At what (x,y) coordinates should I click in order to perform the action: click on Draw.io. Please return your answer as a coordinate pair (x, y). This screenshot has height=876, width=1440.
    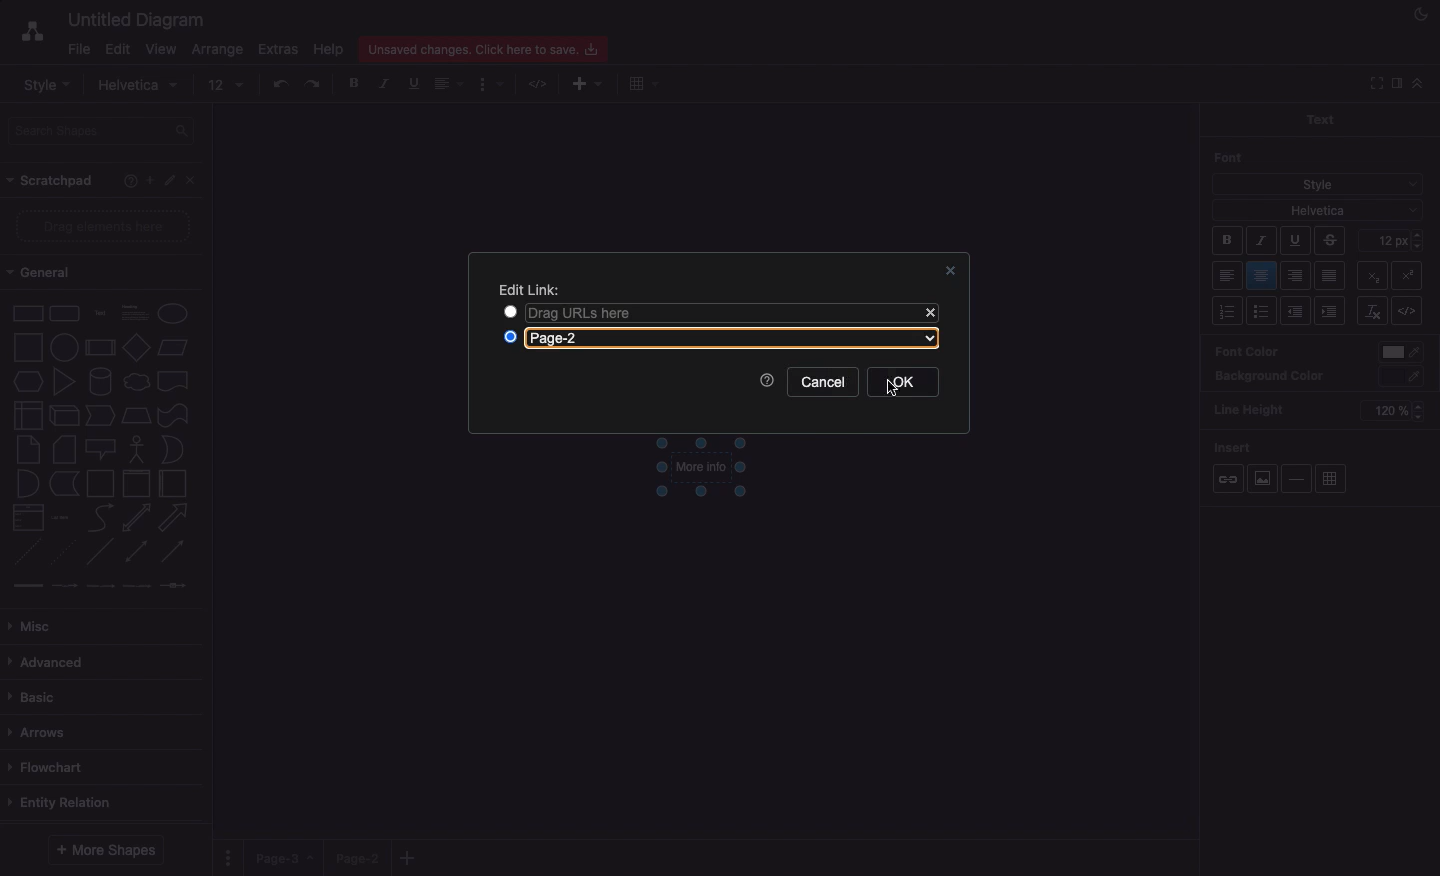
    Looking at the image, I should click on (22, 34).